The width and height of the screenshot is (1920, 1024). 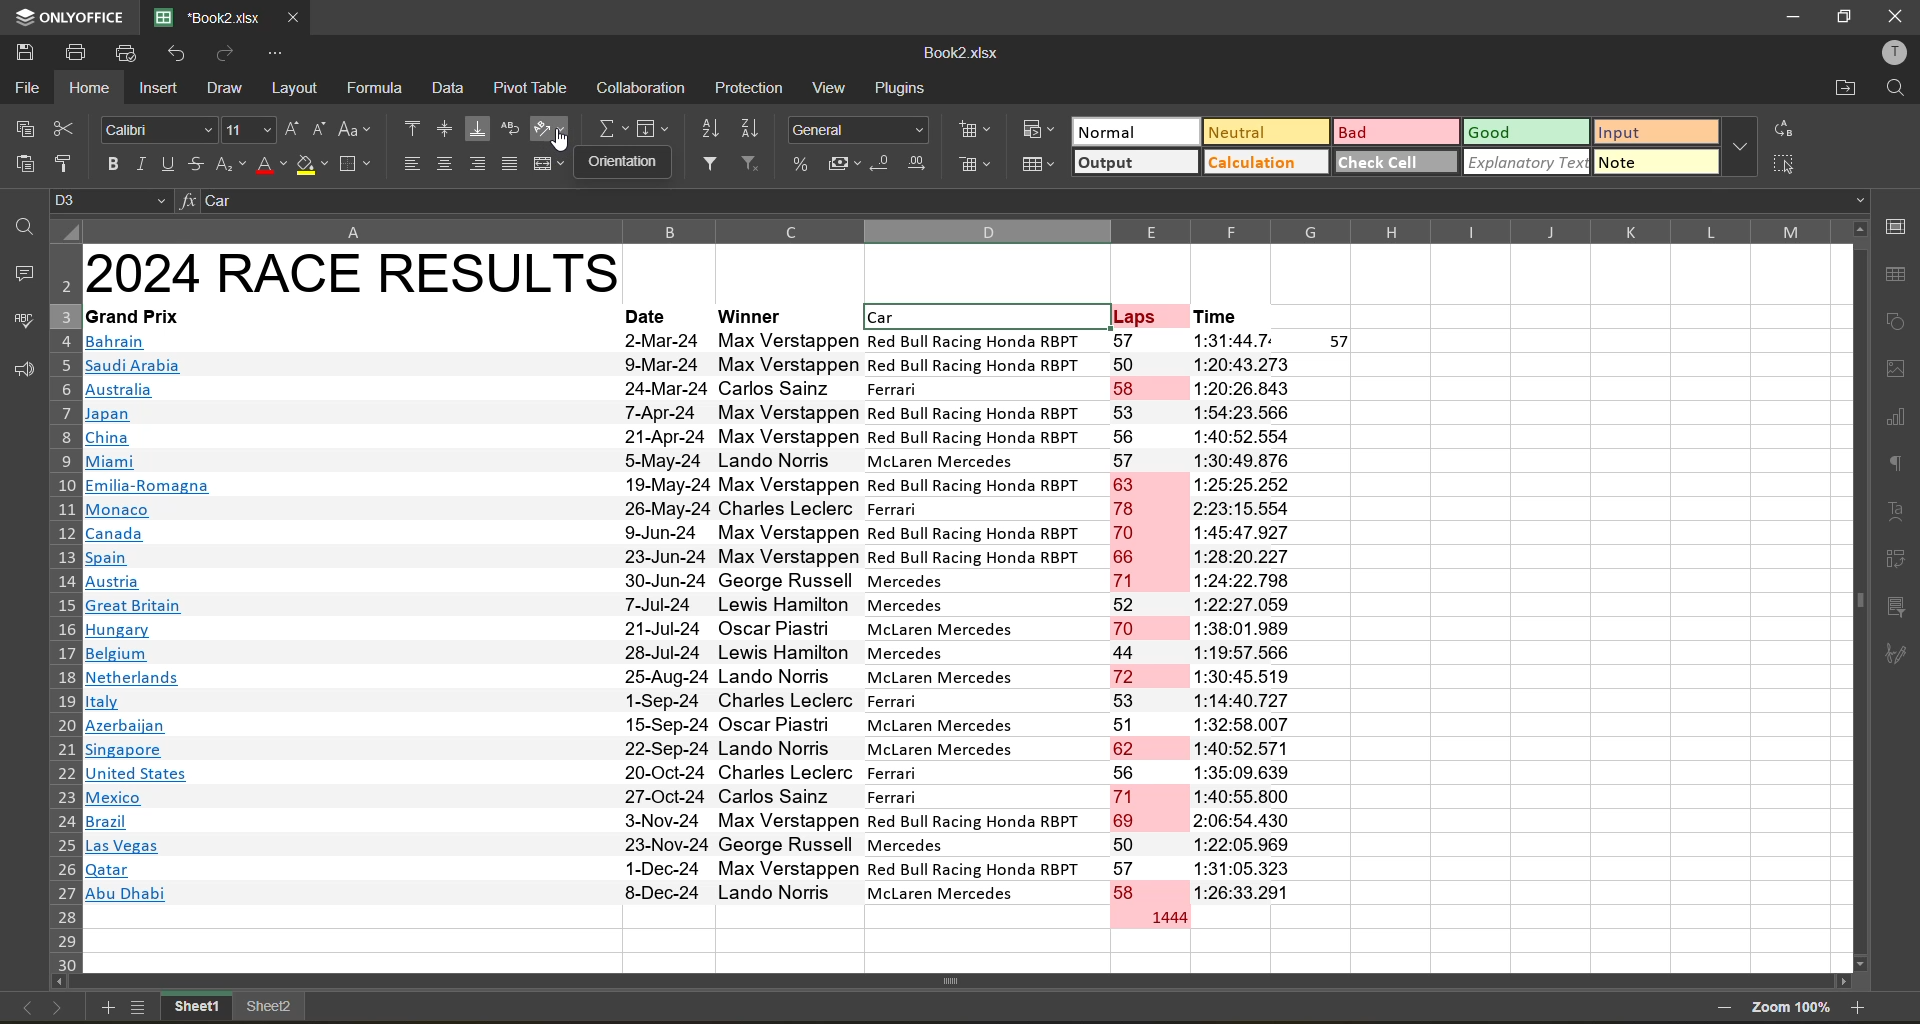 I want to click on insert cells, so click(x=977, y=133).